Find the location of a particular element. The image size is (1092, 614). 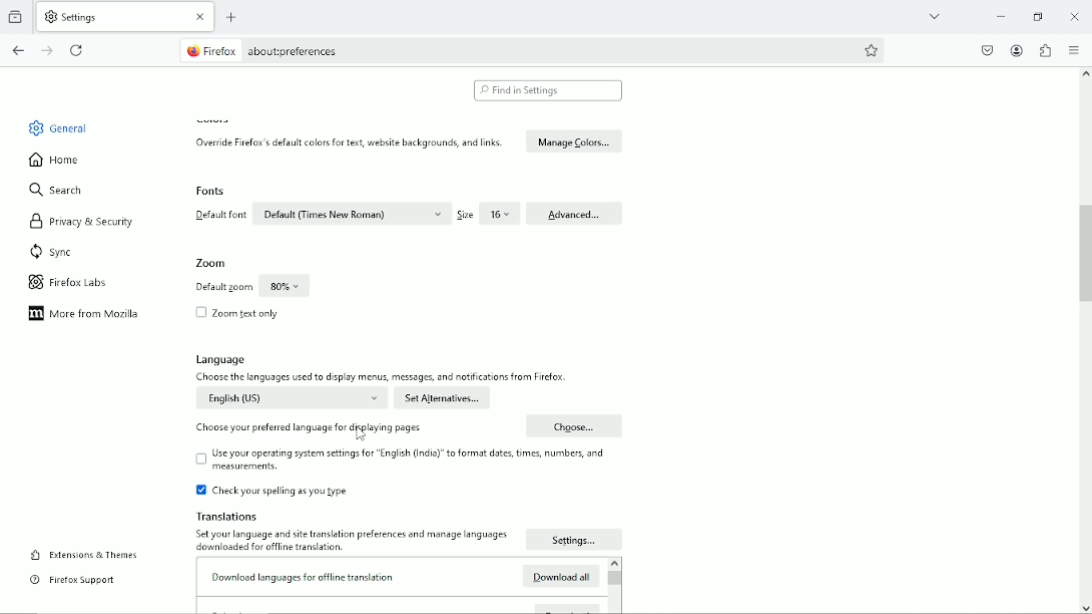

extensions is located at coordinates (1044, 50).